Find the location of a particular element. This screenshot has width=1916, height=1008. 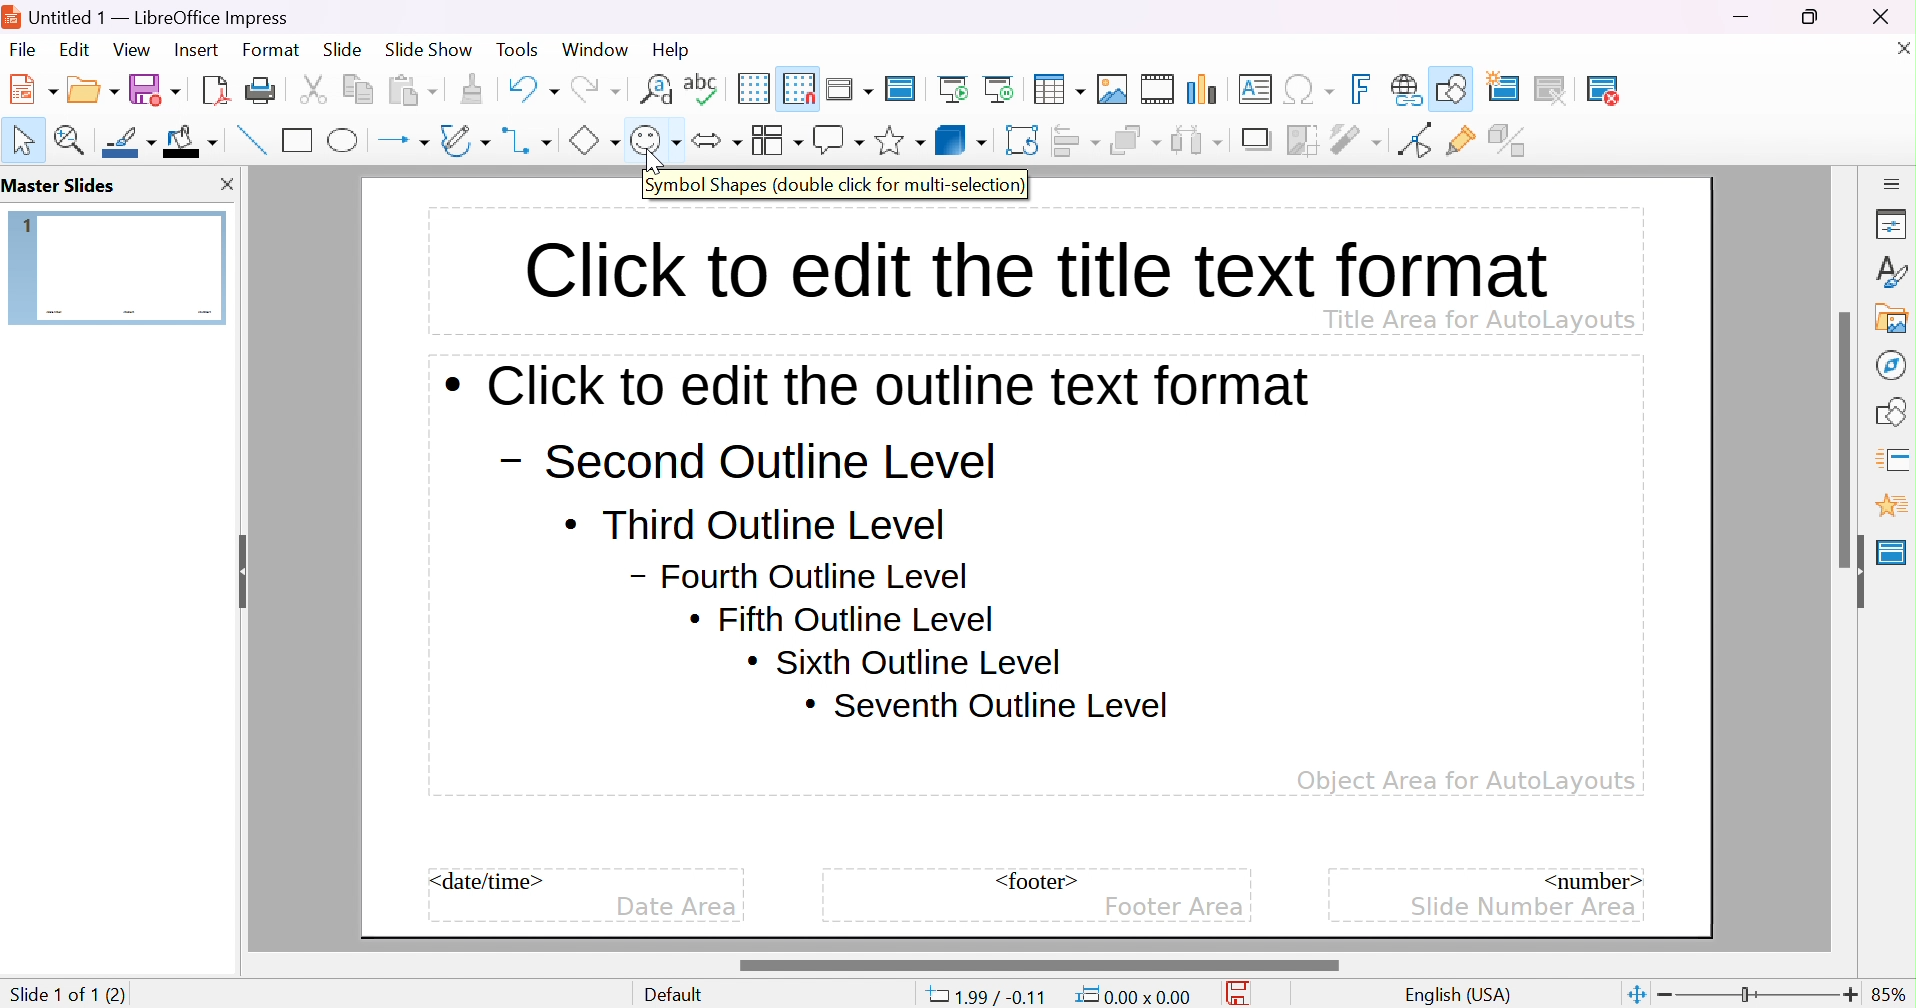

shadow is located at coordinates (1259, 141).